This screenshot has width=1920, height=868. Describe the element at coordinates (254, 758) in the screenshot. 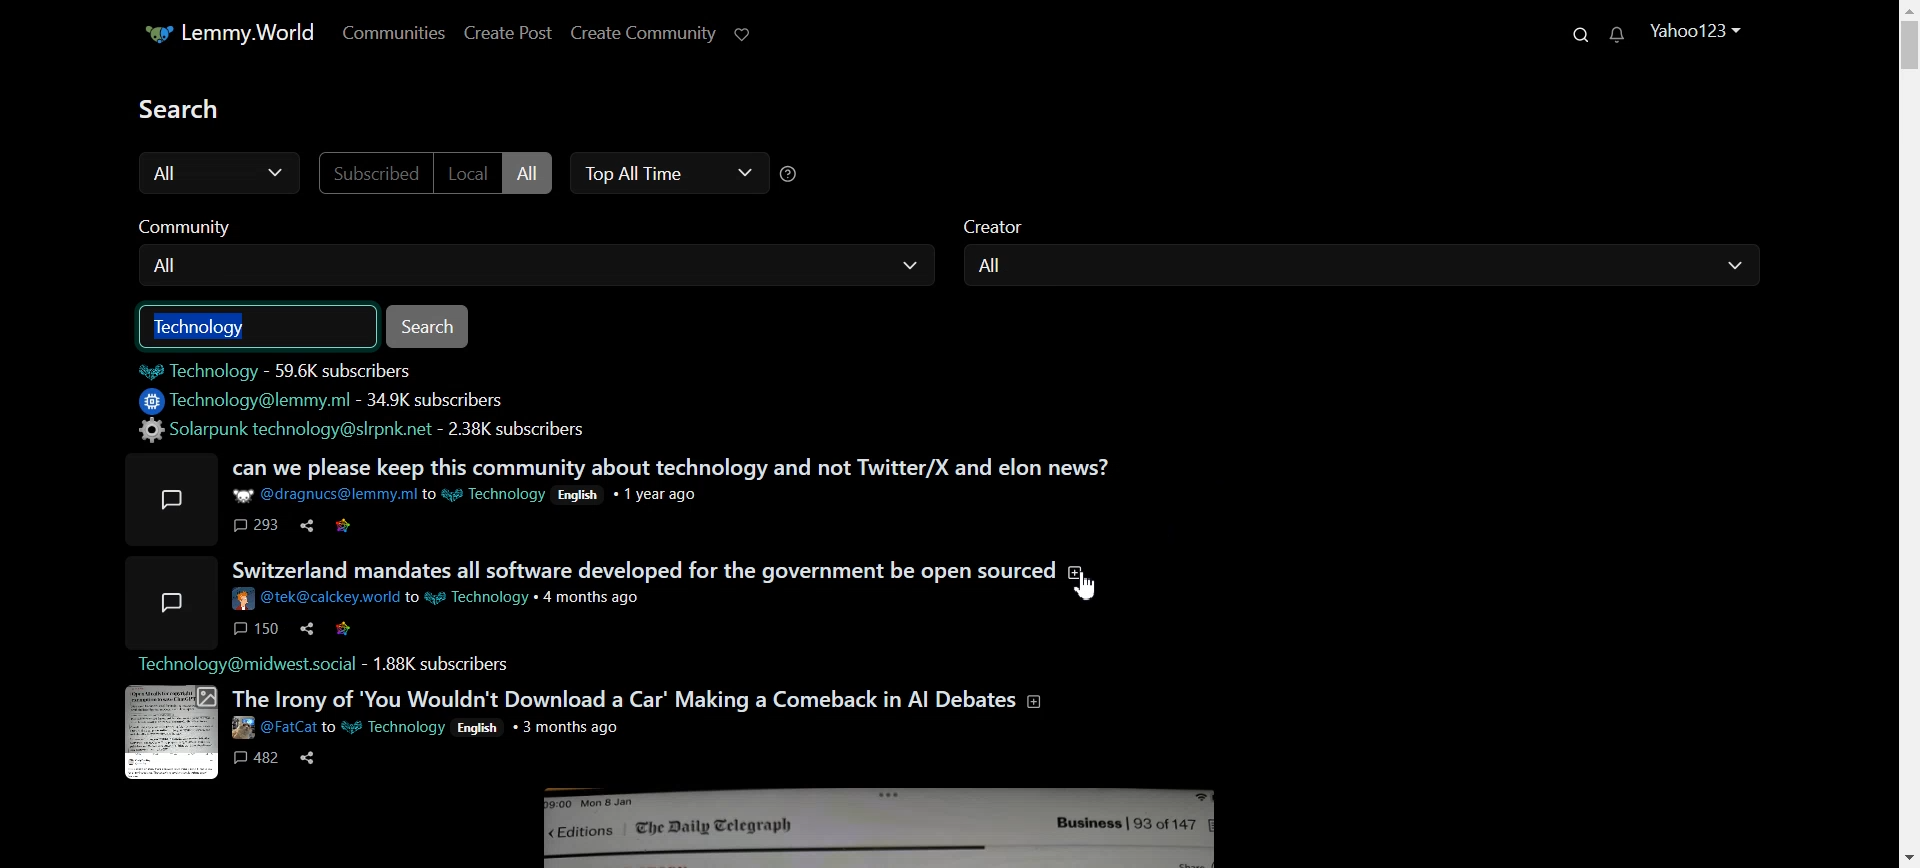

I see `482 comments` at that location.